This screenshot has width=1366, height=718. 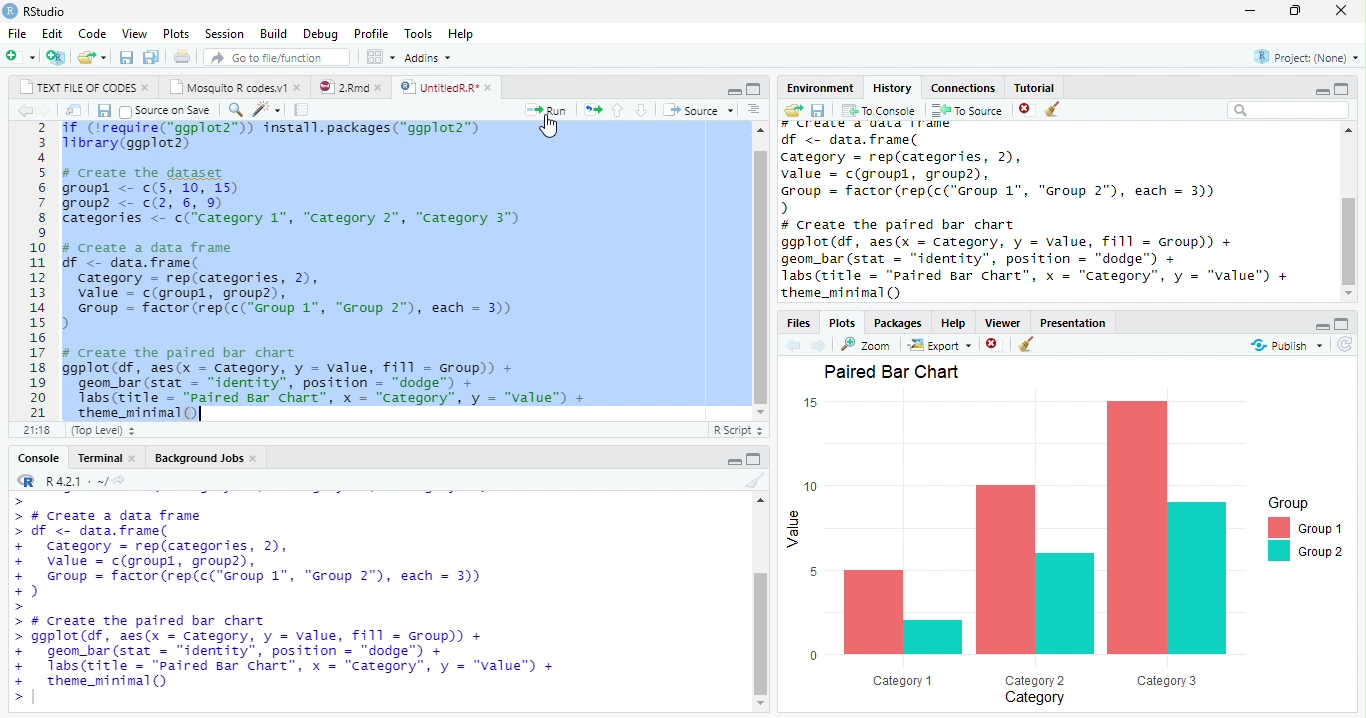 I want to click on Rscript, so click(x=738, y=431).